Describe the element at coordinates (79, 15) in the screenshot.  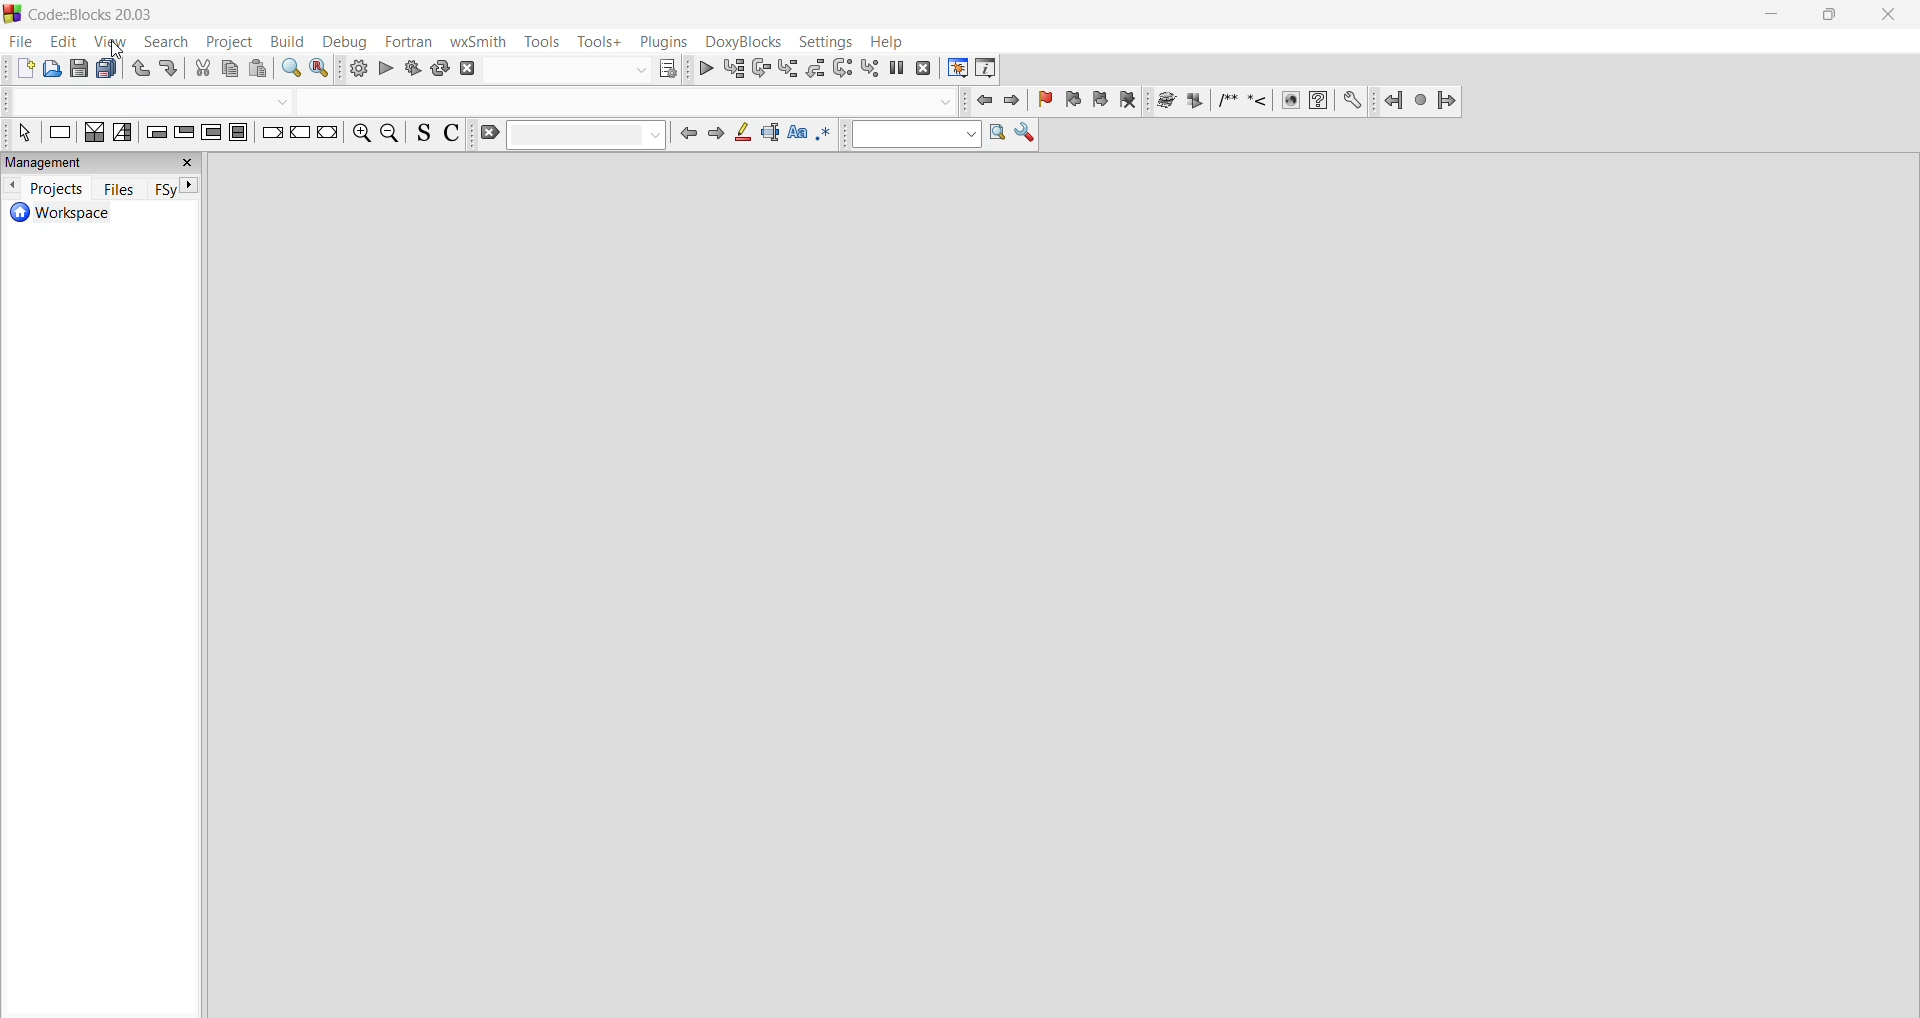
I see `Code::Blocks 20.03` at that location.